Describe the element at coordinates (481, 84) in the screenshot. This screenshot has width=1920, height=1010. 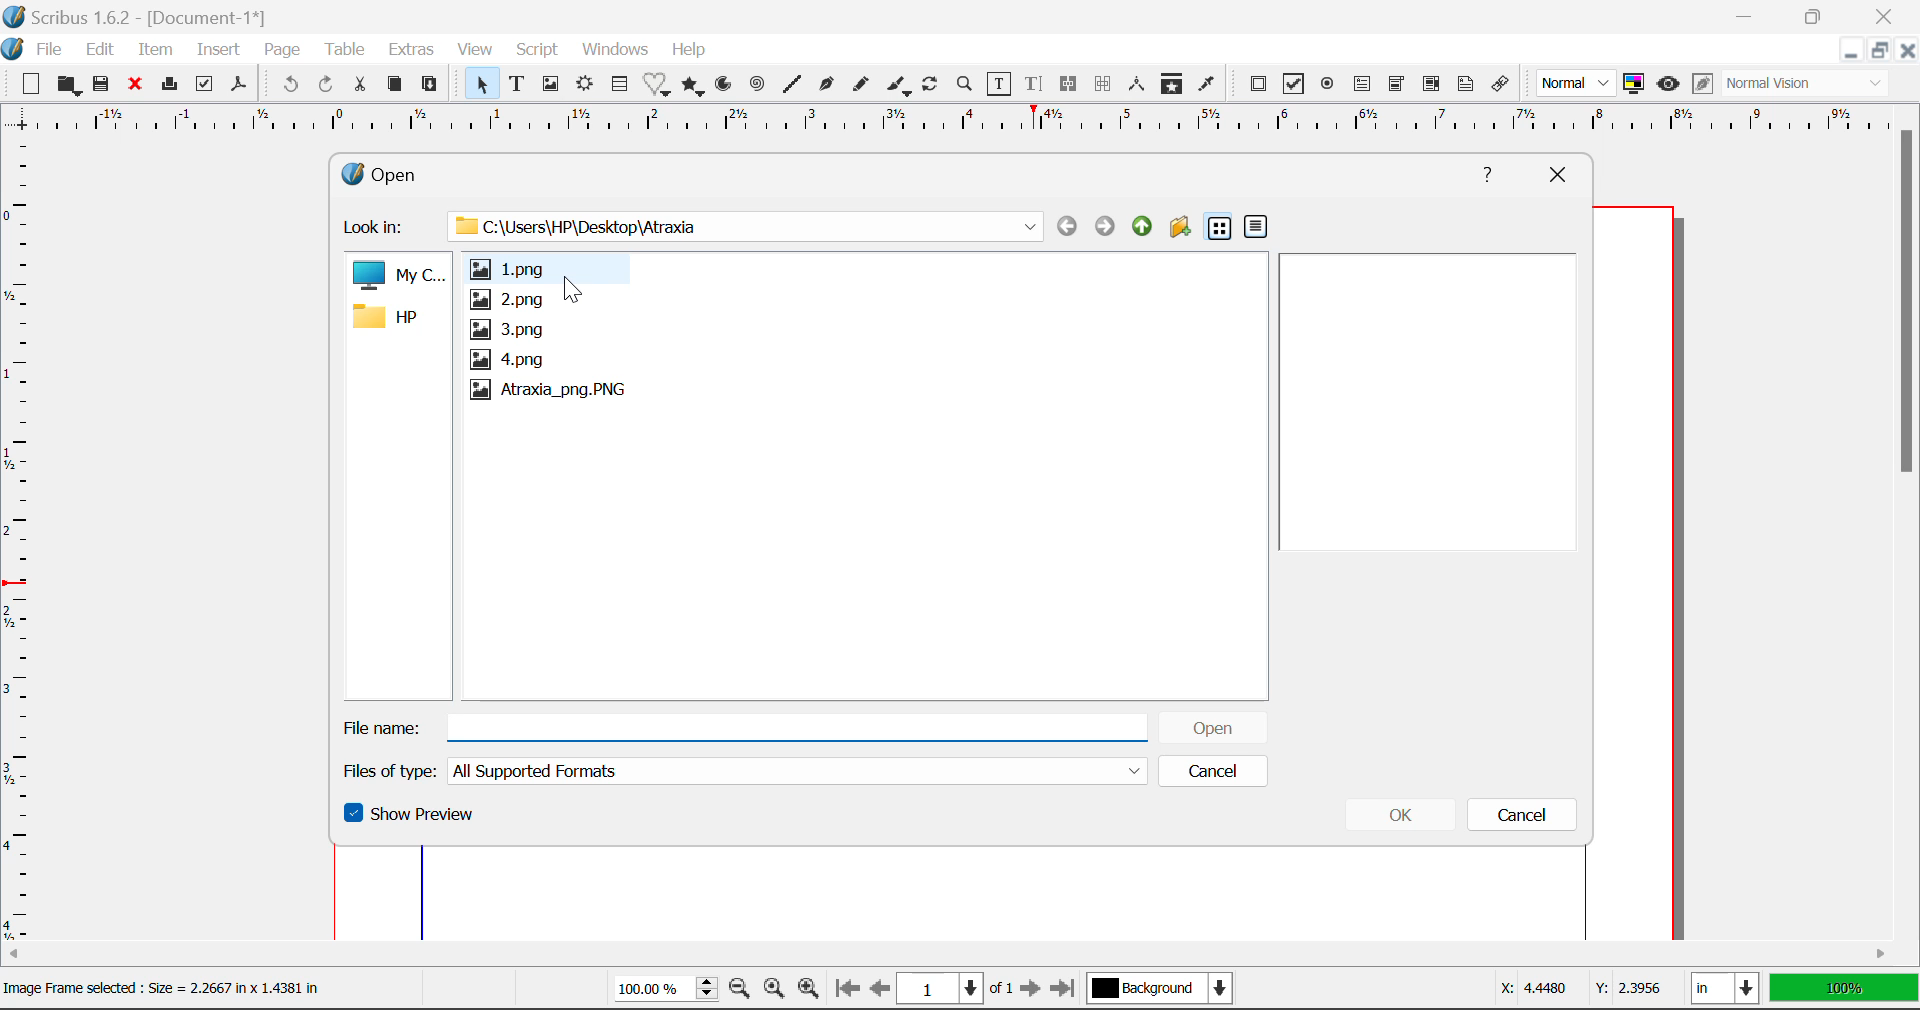
I see `Select` at that location.